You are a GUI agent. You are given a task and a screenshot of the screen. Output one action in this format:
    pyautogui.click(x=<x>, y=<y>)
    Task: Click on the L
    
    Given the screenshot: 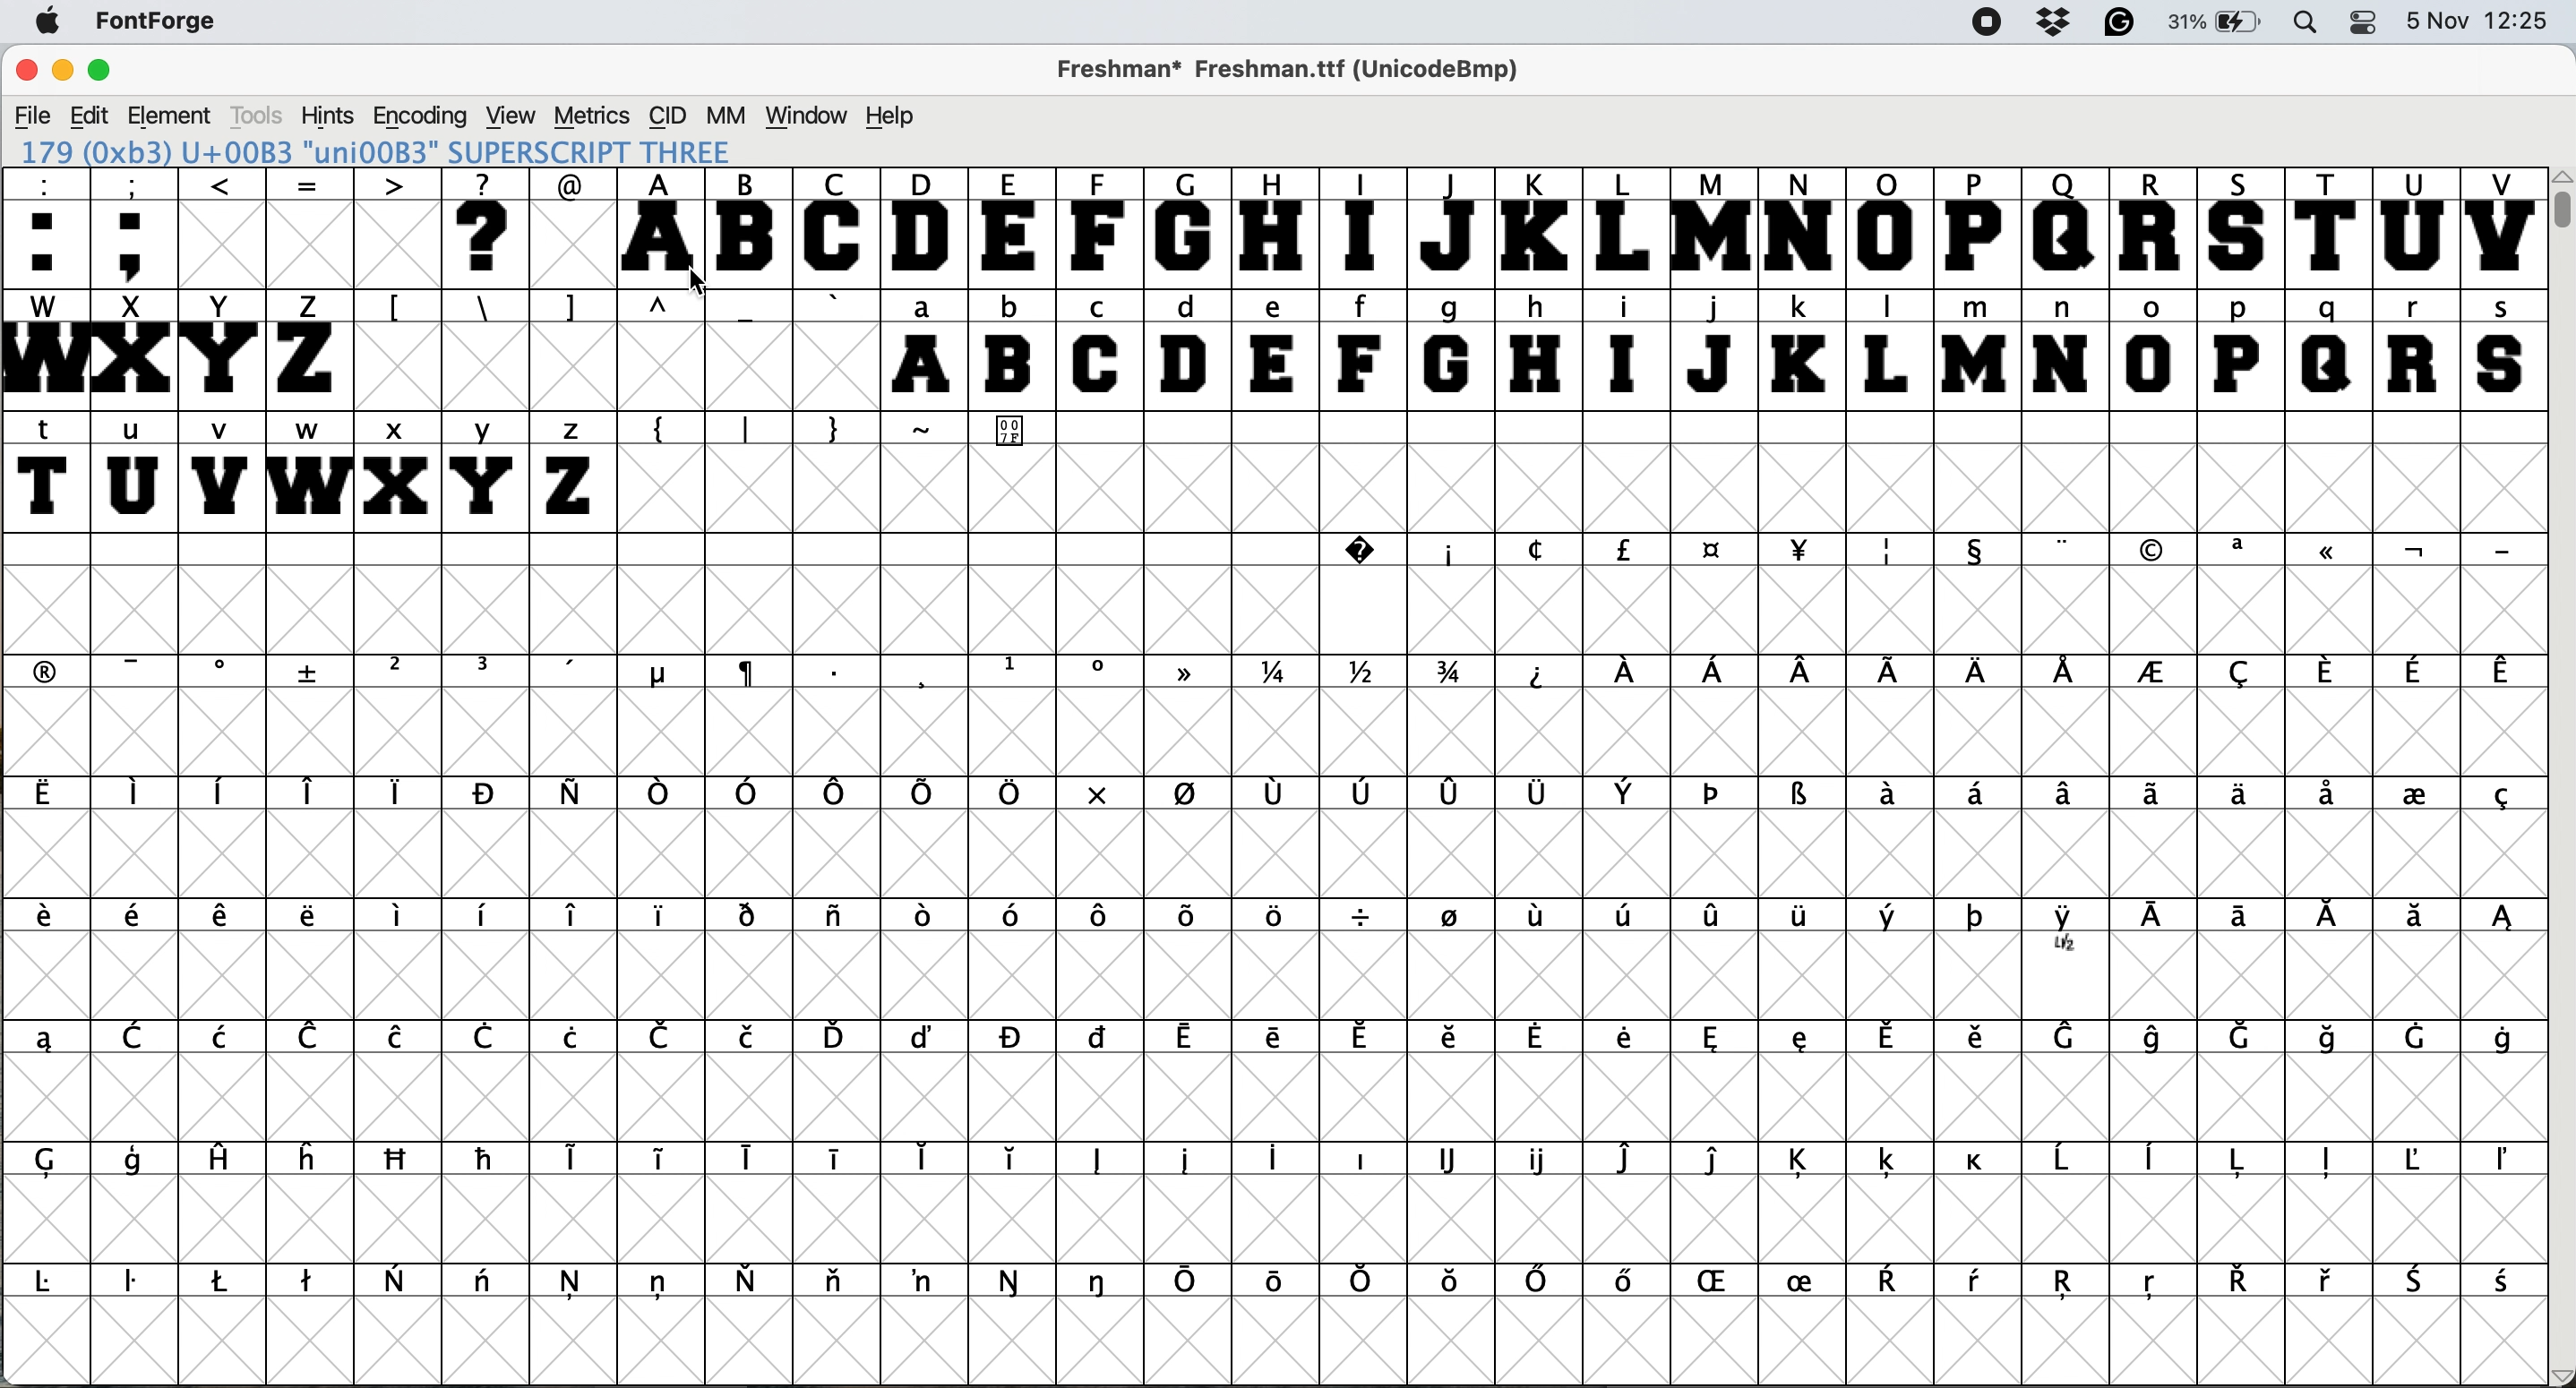 What is the action you would take?
    pyautogui.click(x=1892, y=350)
    